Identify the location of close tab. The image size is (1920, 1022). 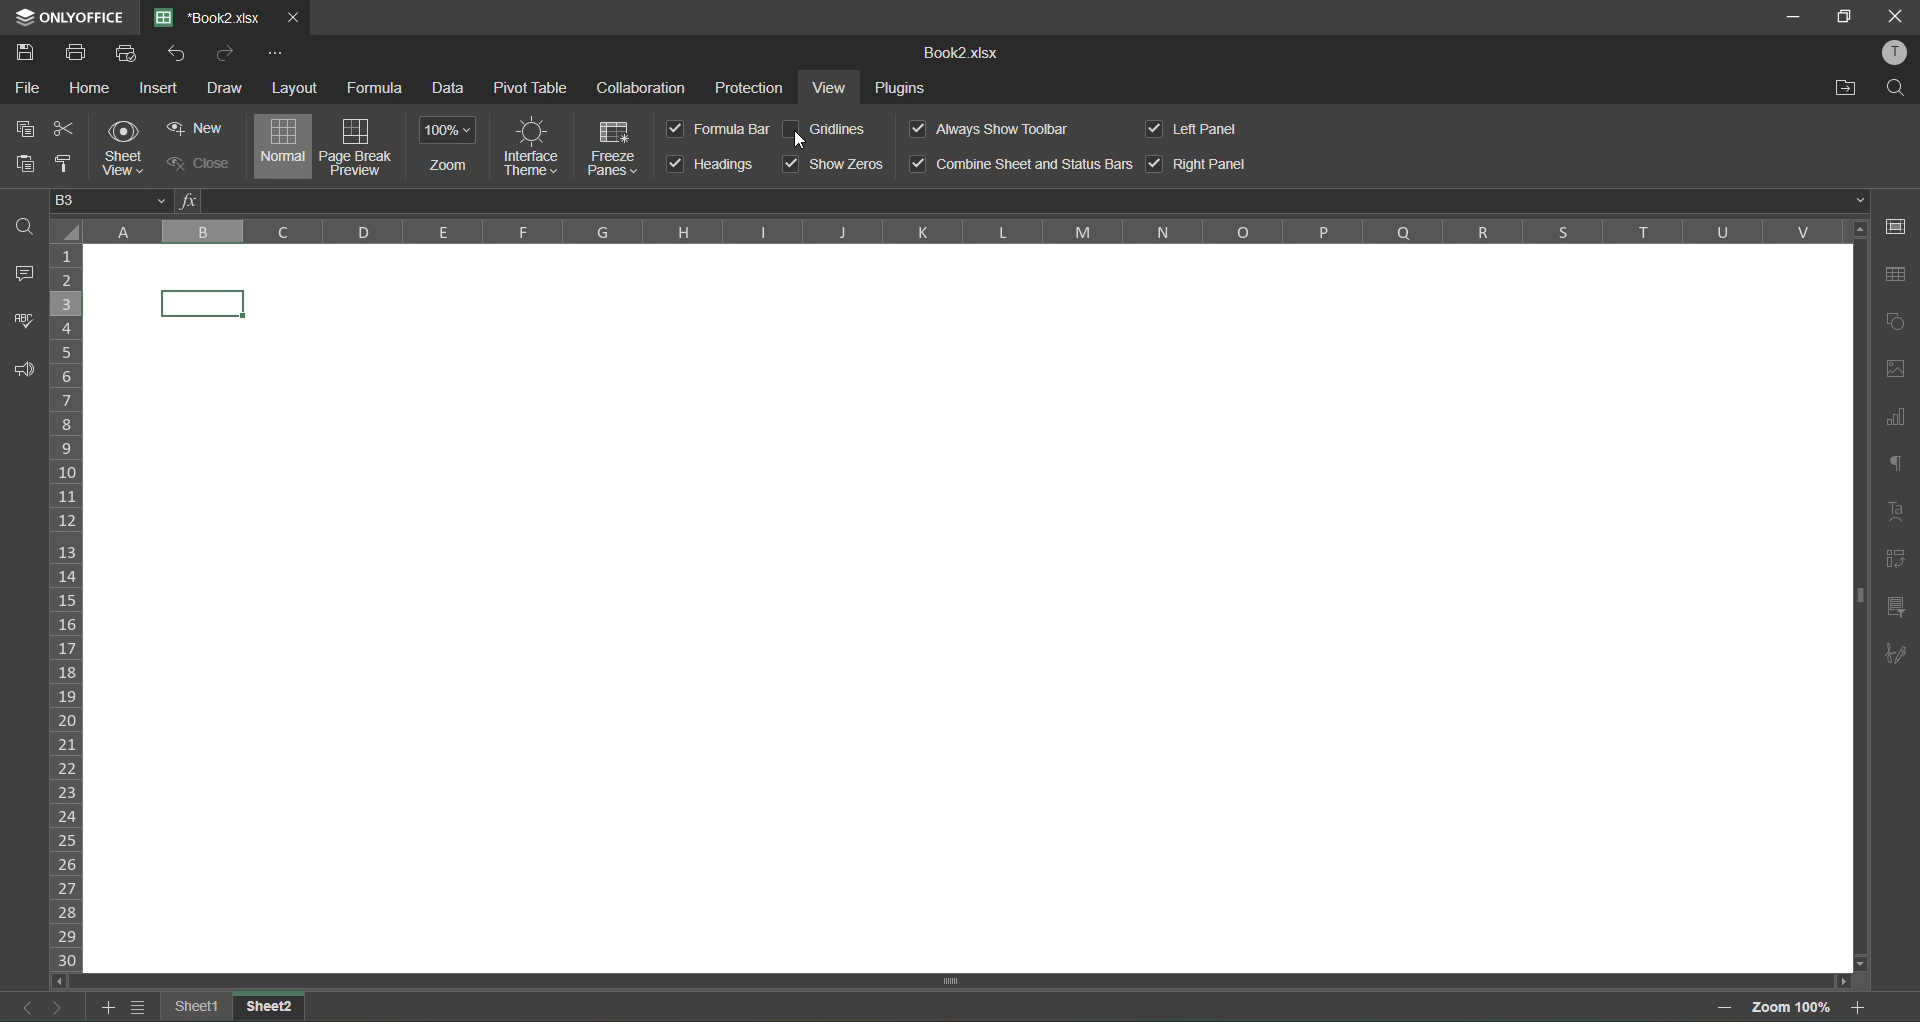
(290, 15).